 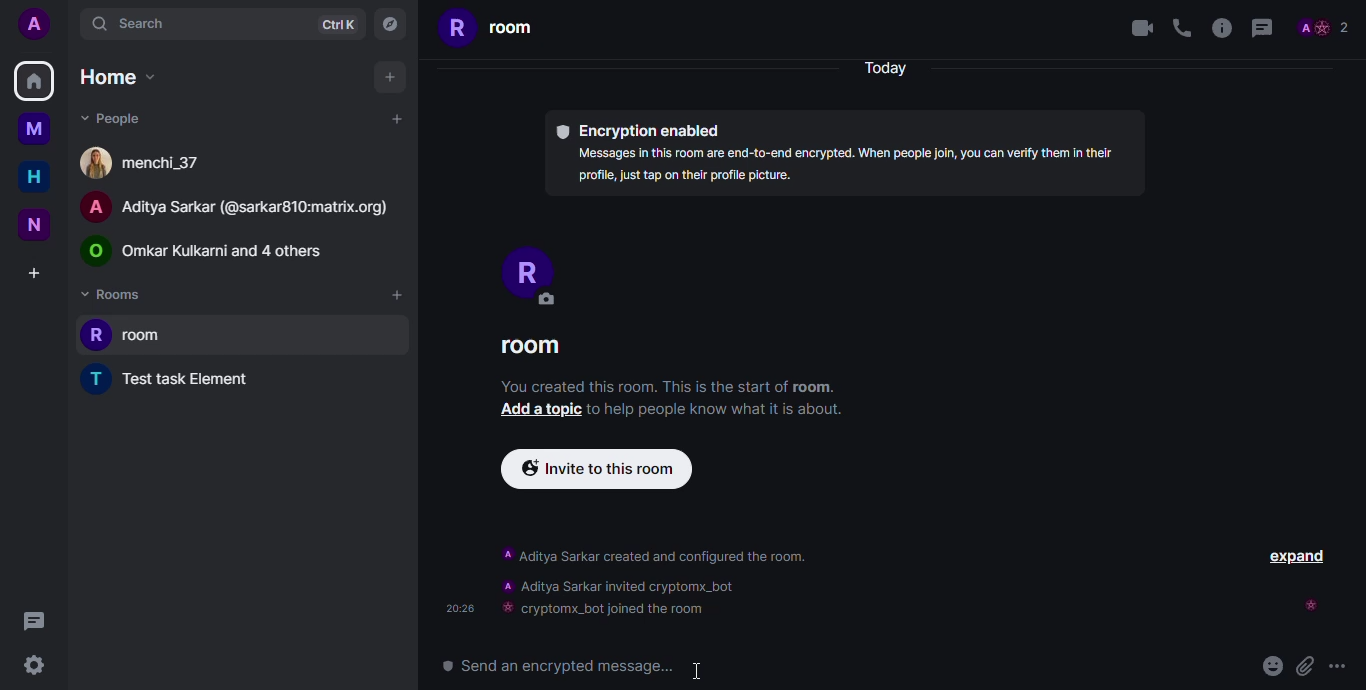 I want to click on Encryption enabled, so click(x=642, y=127).